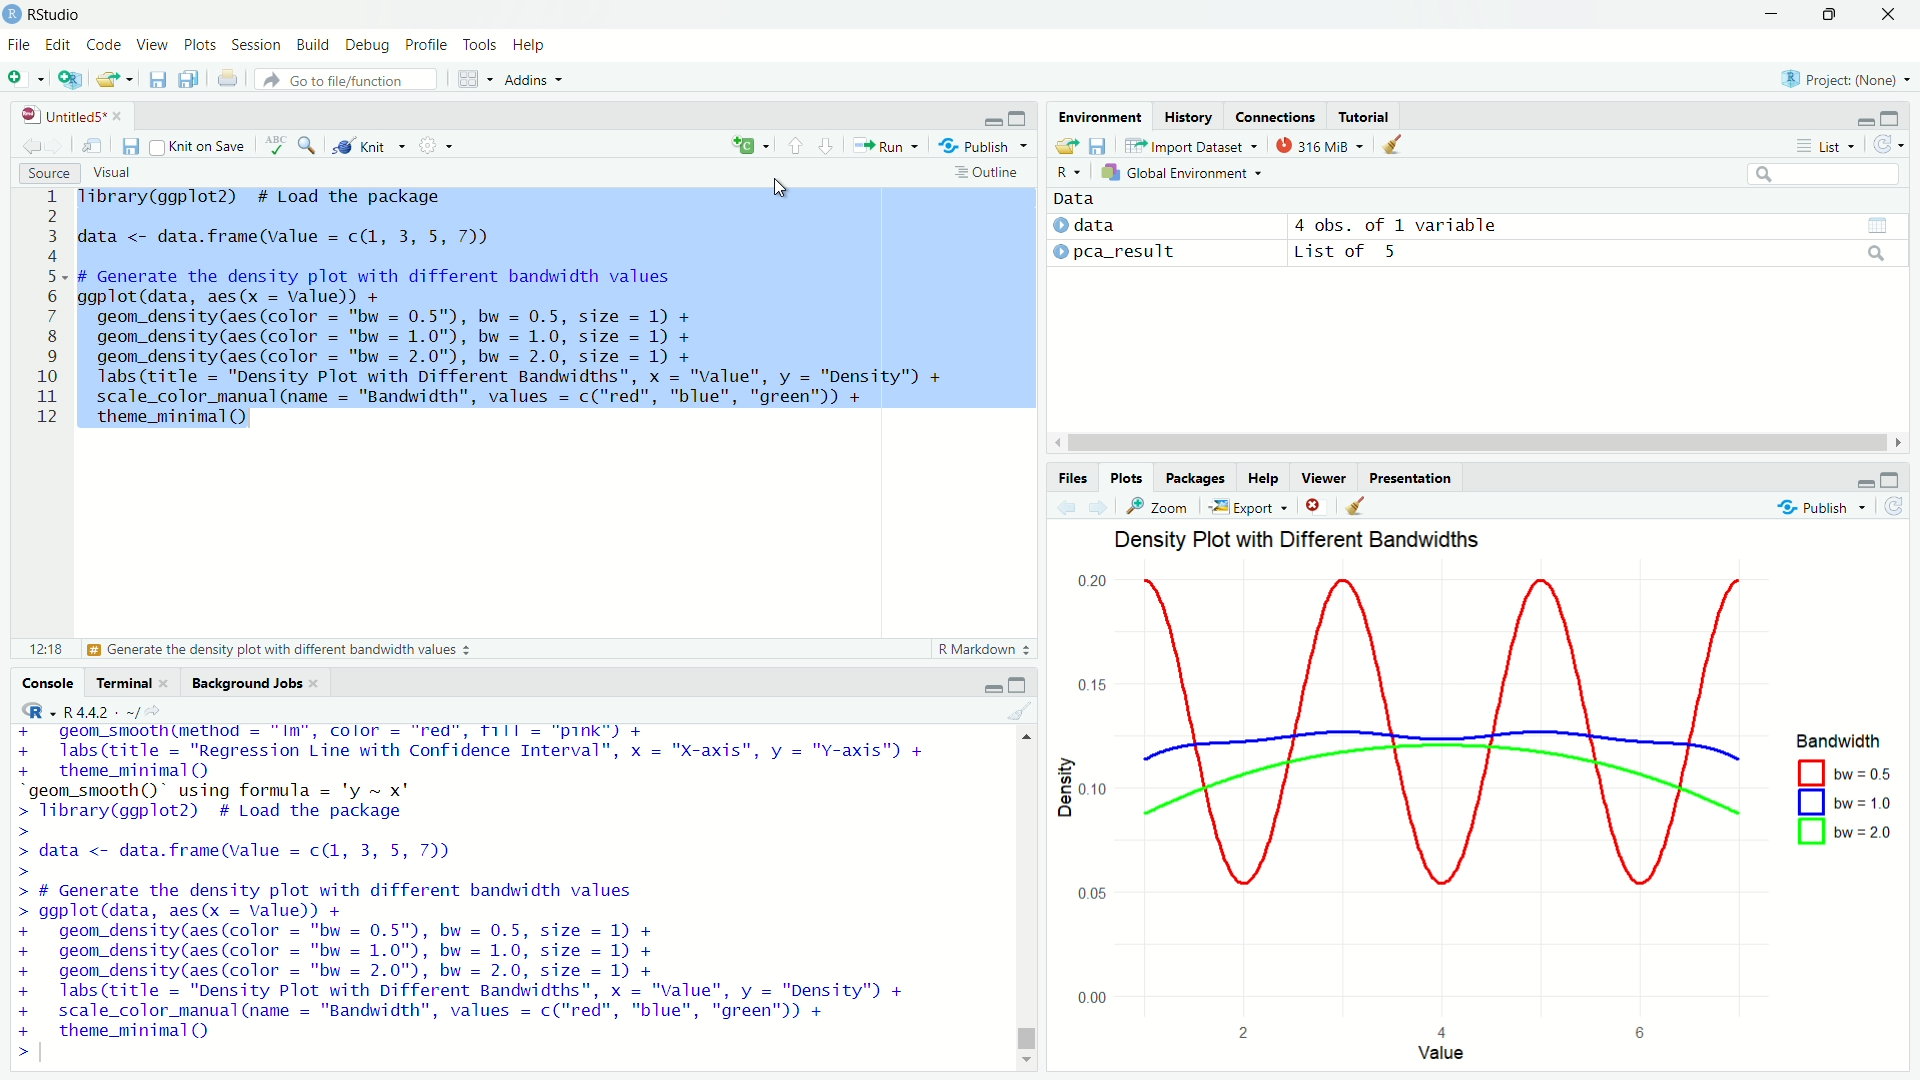  What do you see at coordinates (1324, 477) in the screenshot?
I see `Viewer` at bounding box center [1324, 477].